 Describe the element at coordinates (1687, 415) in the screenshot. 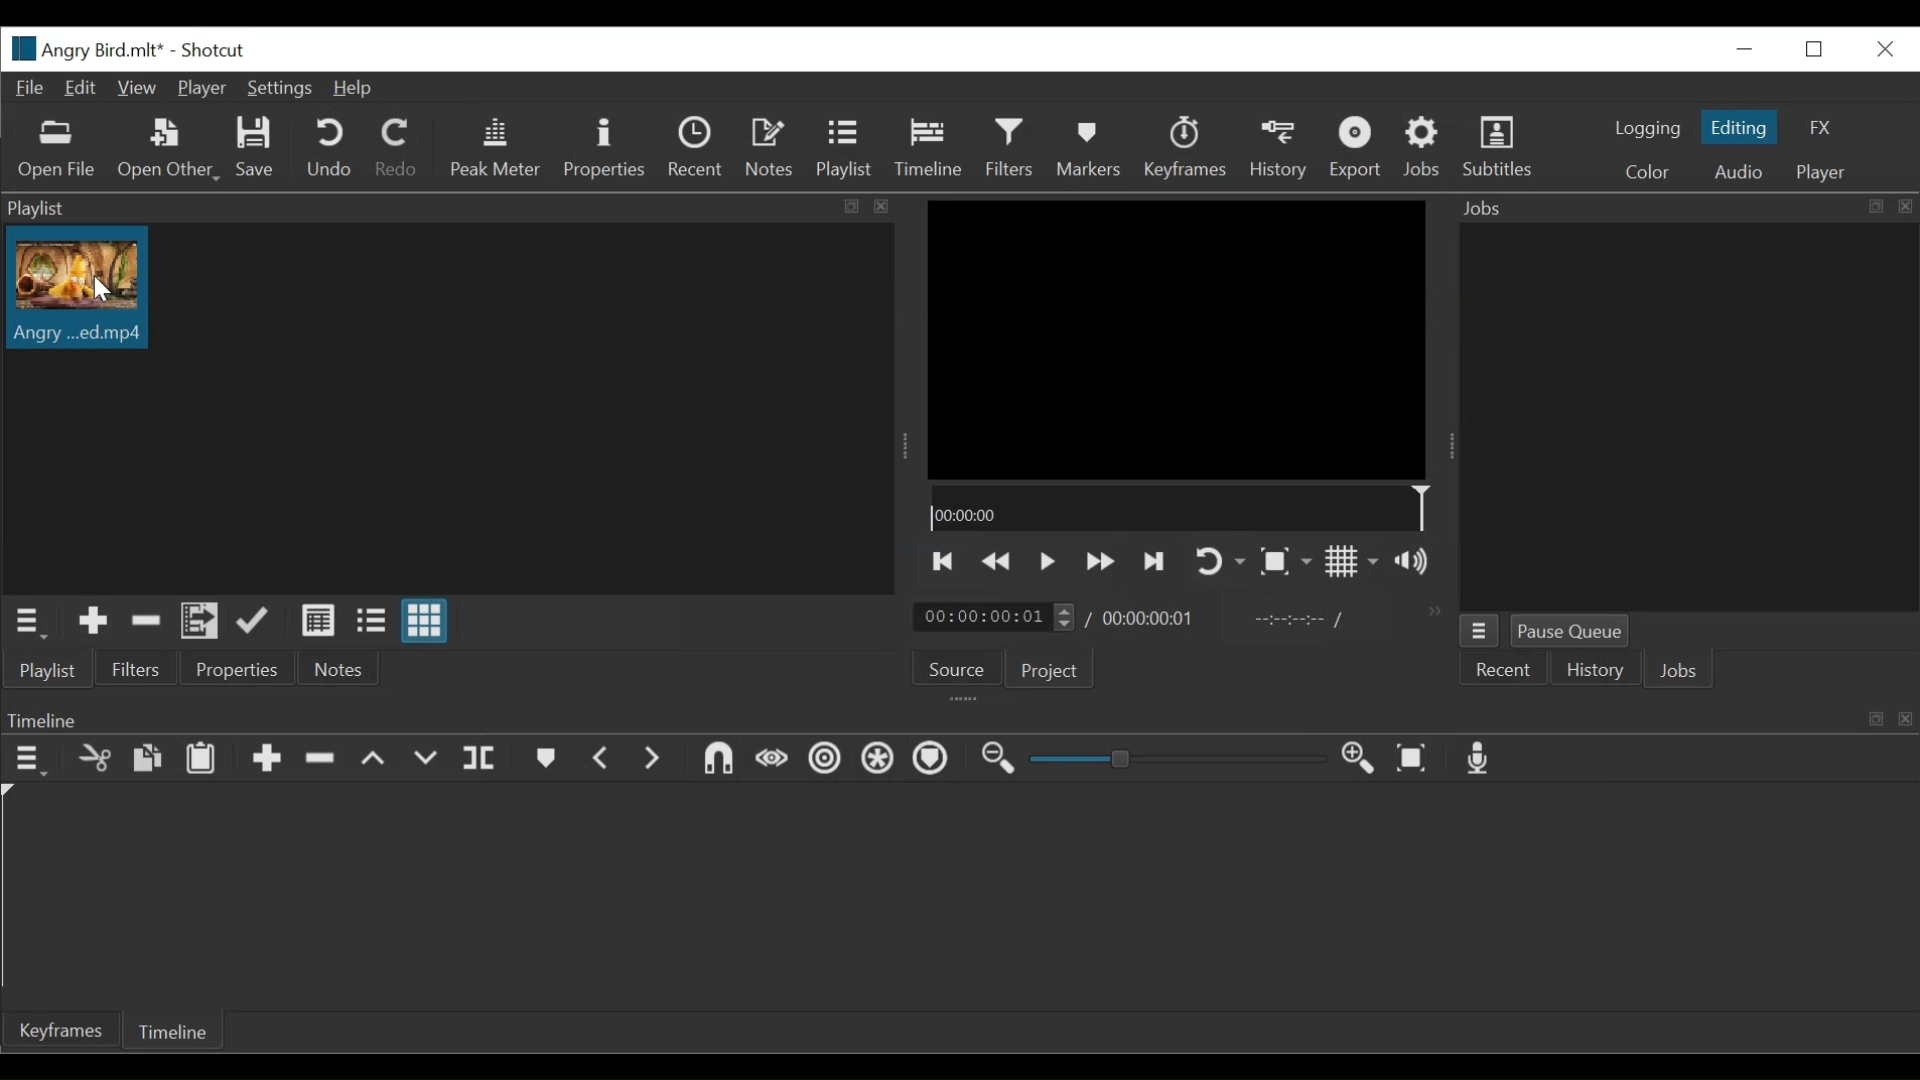

I see `Jobs Panel` at that location.